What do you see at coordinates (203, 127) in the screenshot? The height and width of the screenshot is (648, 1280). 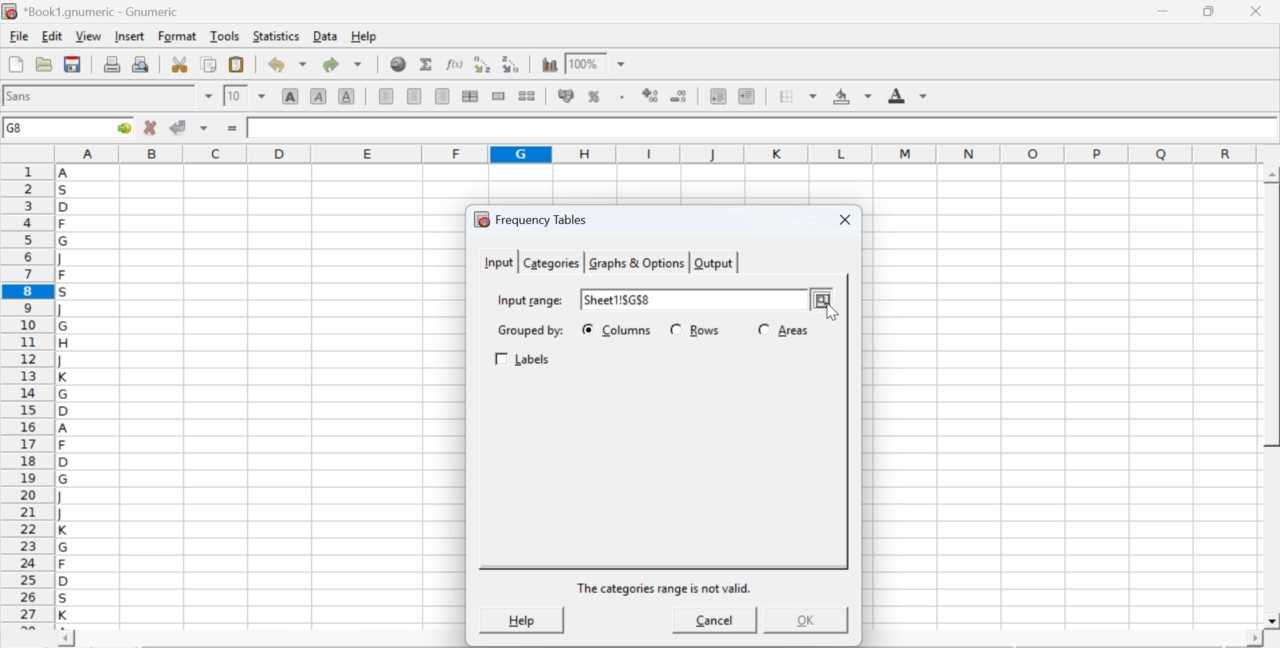 I see `accept changes across selection` at bounding box center [203, 127].